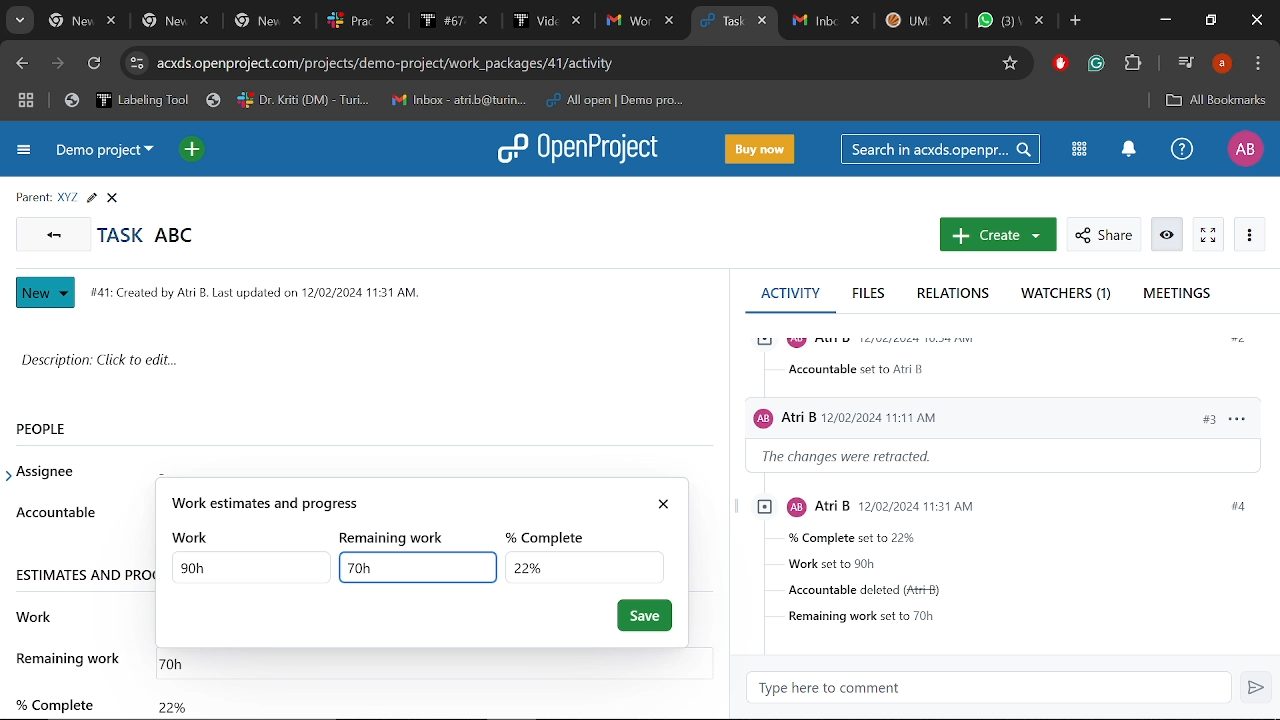 The width and height of the screenshot is (1280, 720). I want to click on Next page, so click(61, 65).